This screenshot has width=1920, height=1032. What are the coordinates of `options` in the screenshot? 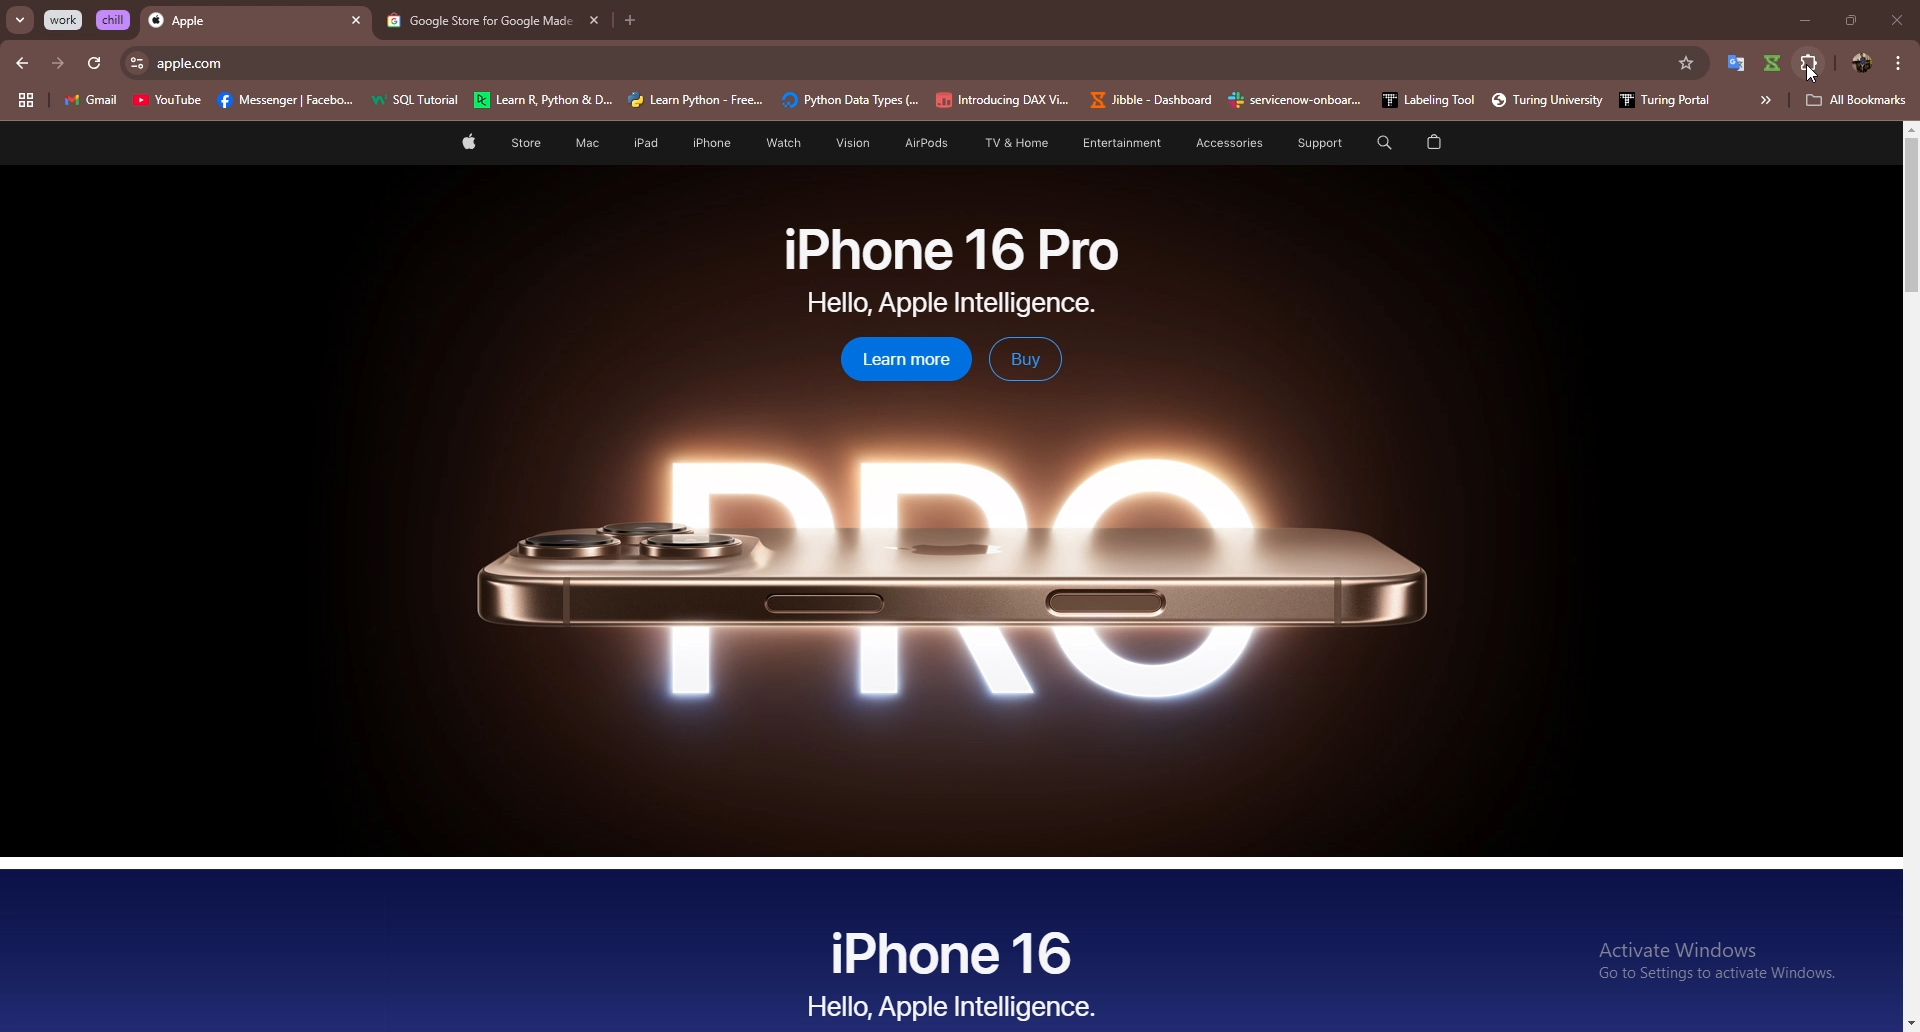 It's located at (1899, 62).